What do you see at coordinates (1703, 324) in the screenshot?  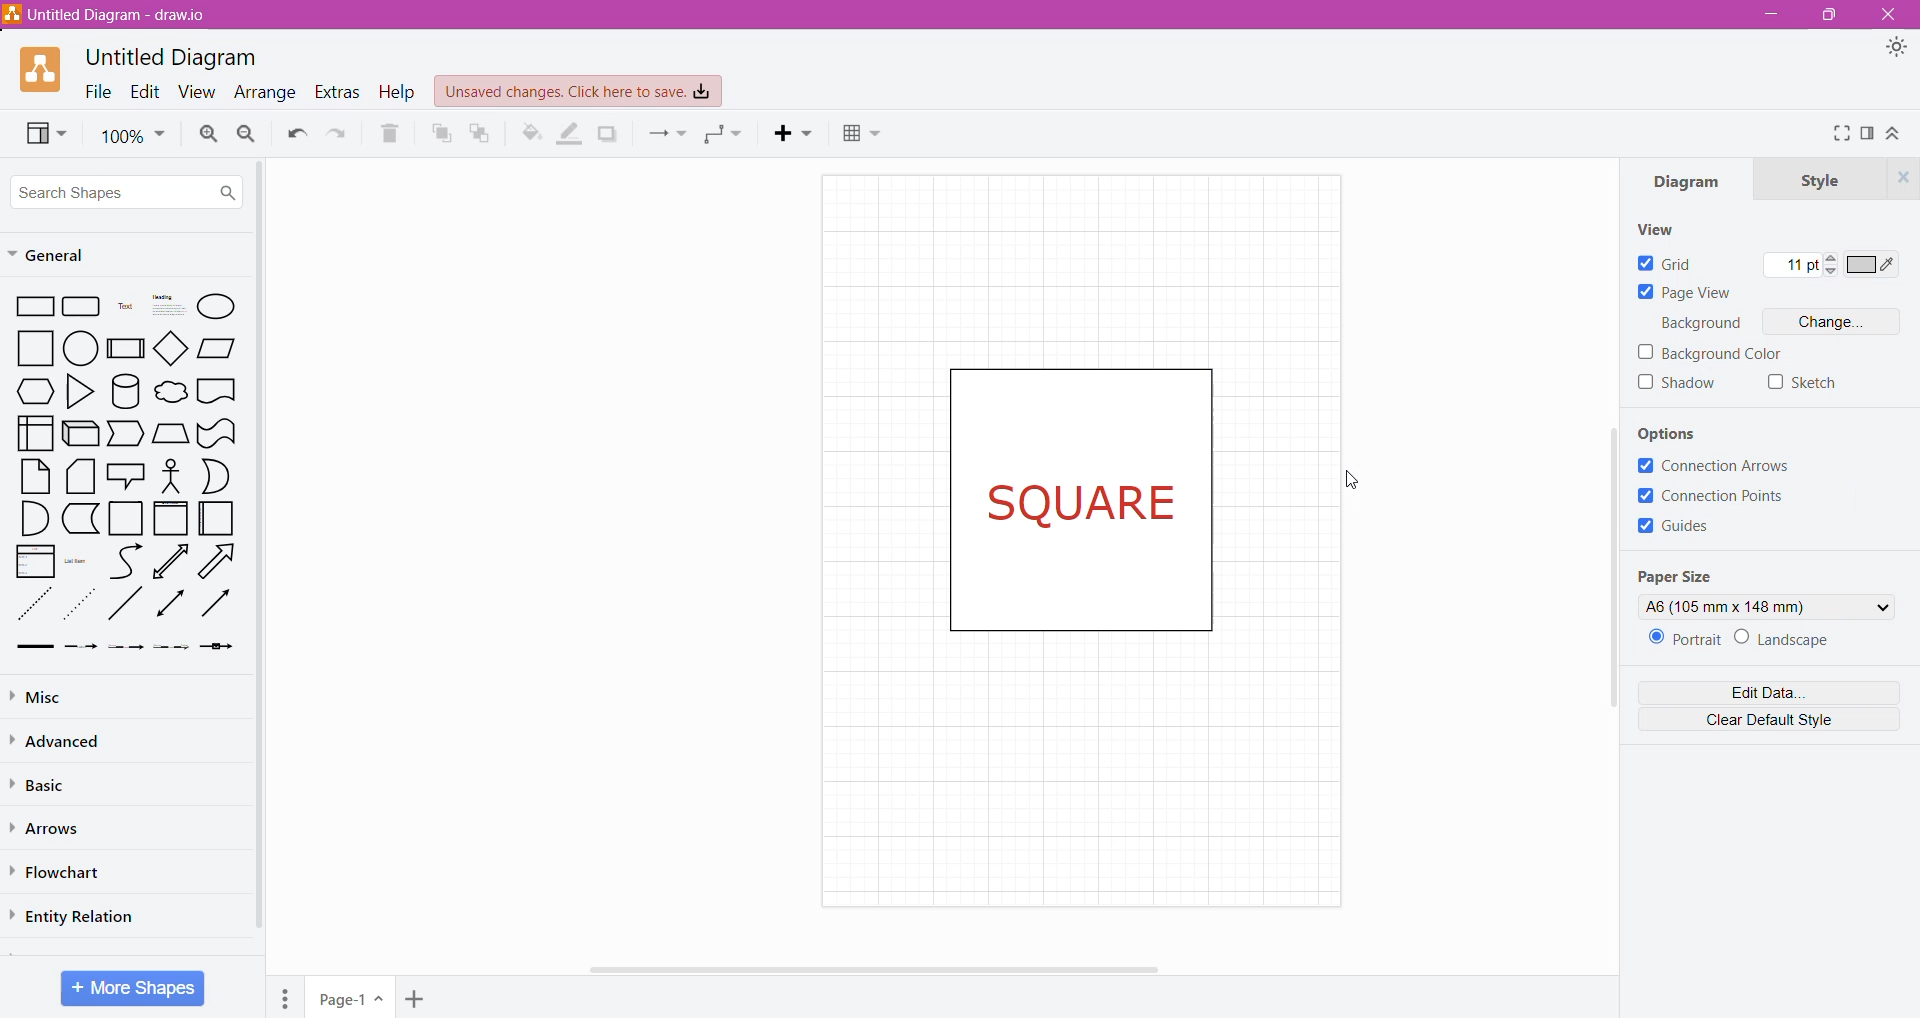 I see `Background` at bounding box center [1703, 324].